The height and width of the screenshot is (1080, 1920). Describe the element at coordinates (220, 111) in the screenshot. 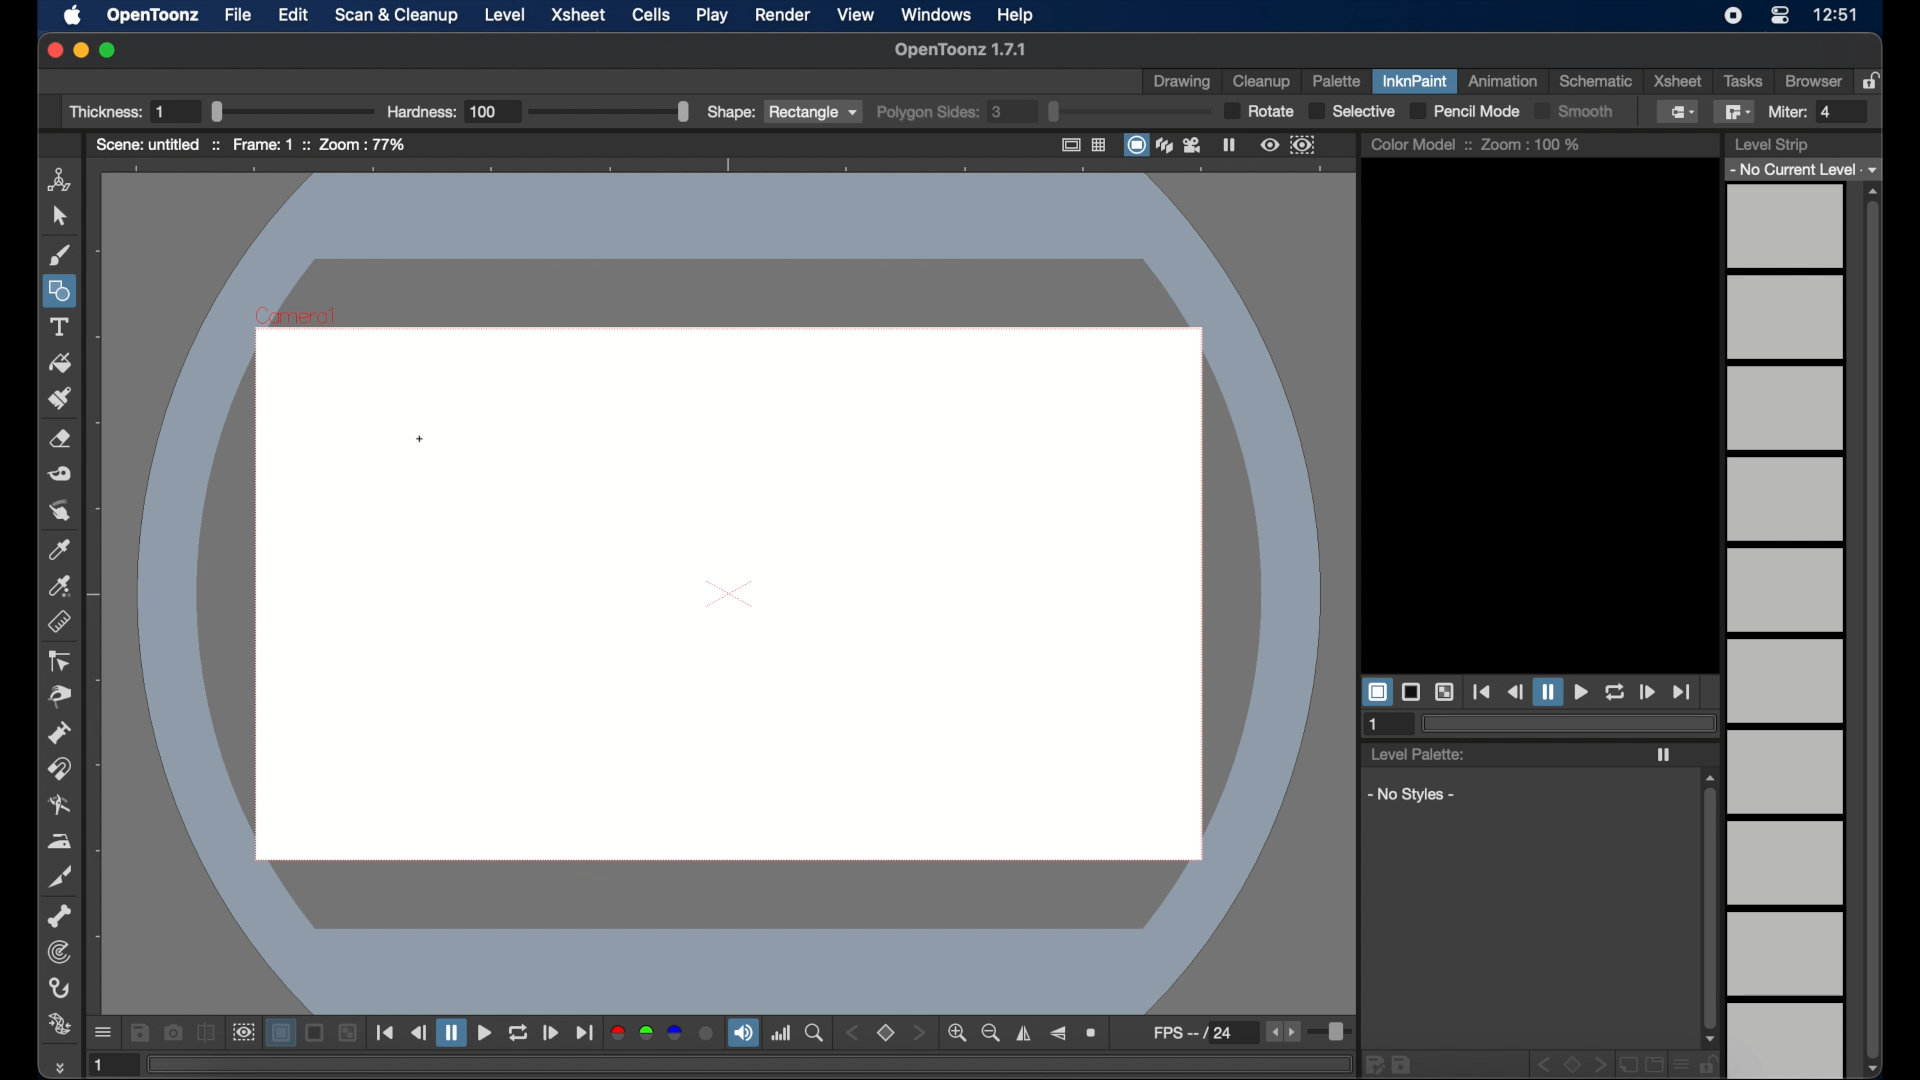

I see `Thickness` at that location.